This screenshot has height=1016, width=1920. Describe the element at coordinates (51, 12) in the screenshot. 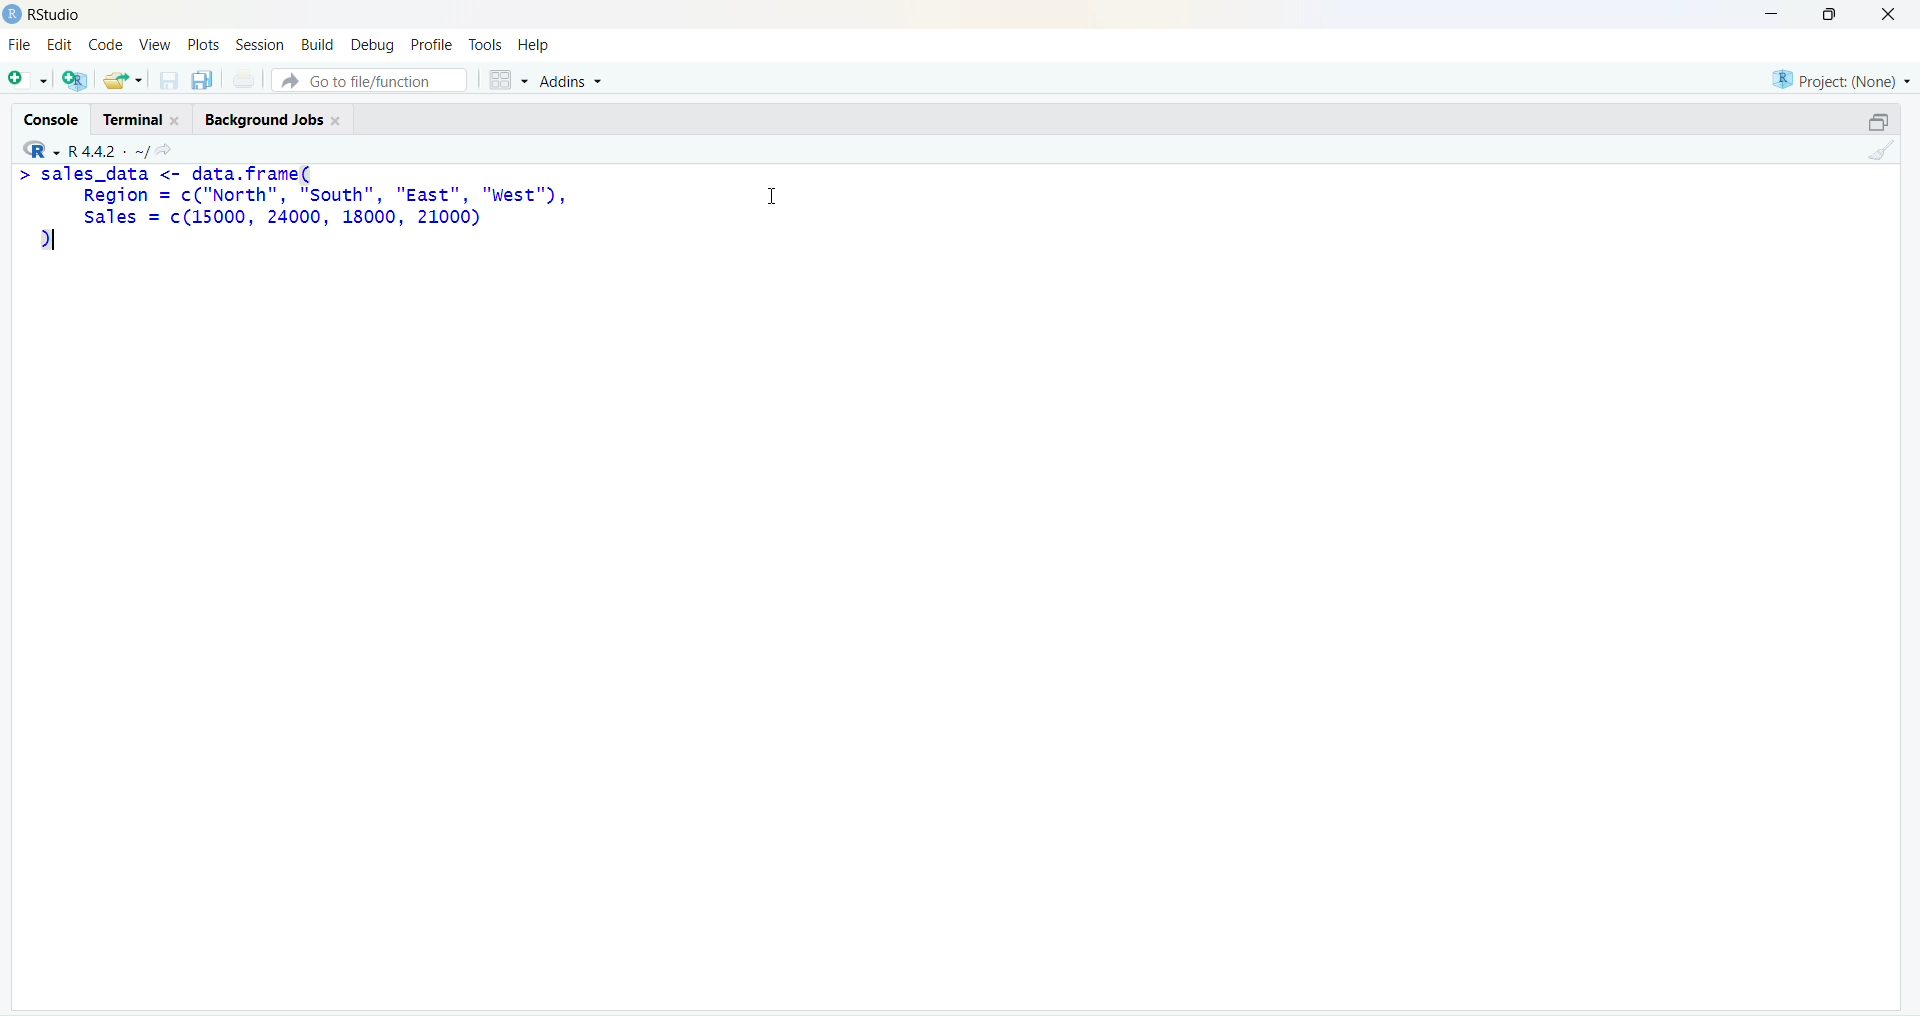

I see `) RStudio` at that location.